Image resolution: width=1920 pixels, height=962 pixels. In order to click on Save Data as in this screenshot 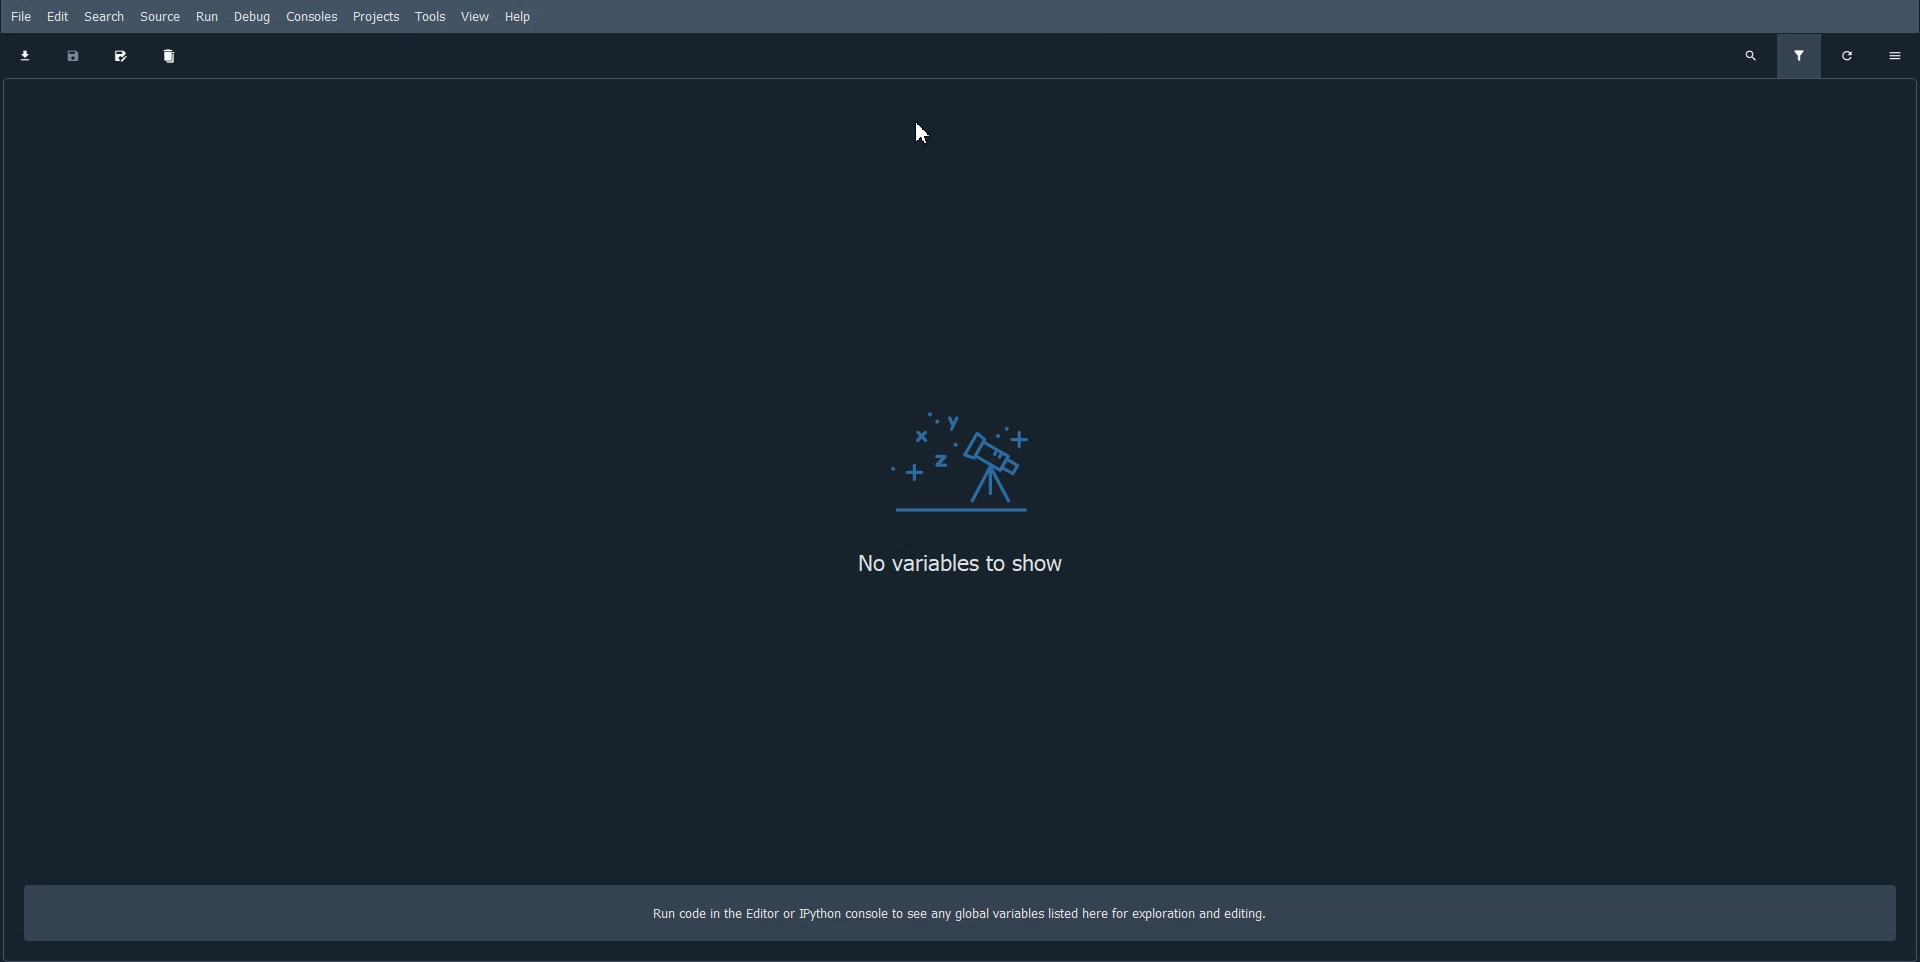, I will do `click(118, 57)`.